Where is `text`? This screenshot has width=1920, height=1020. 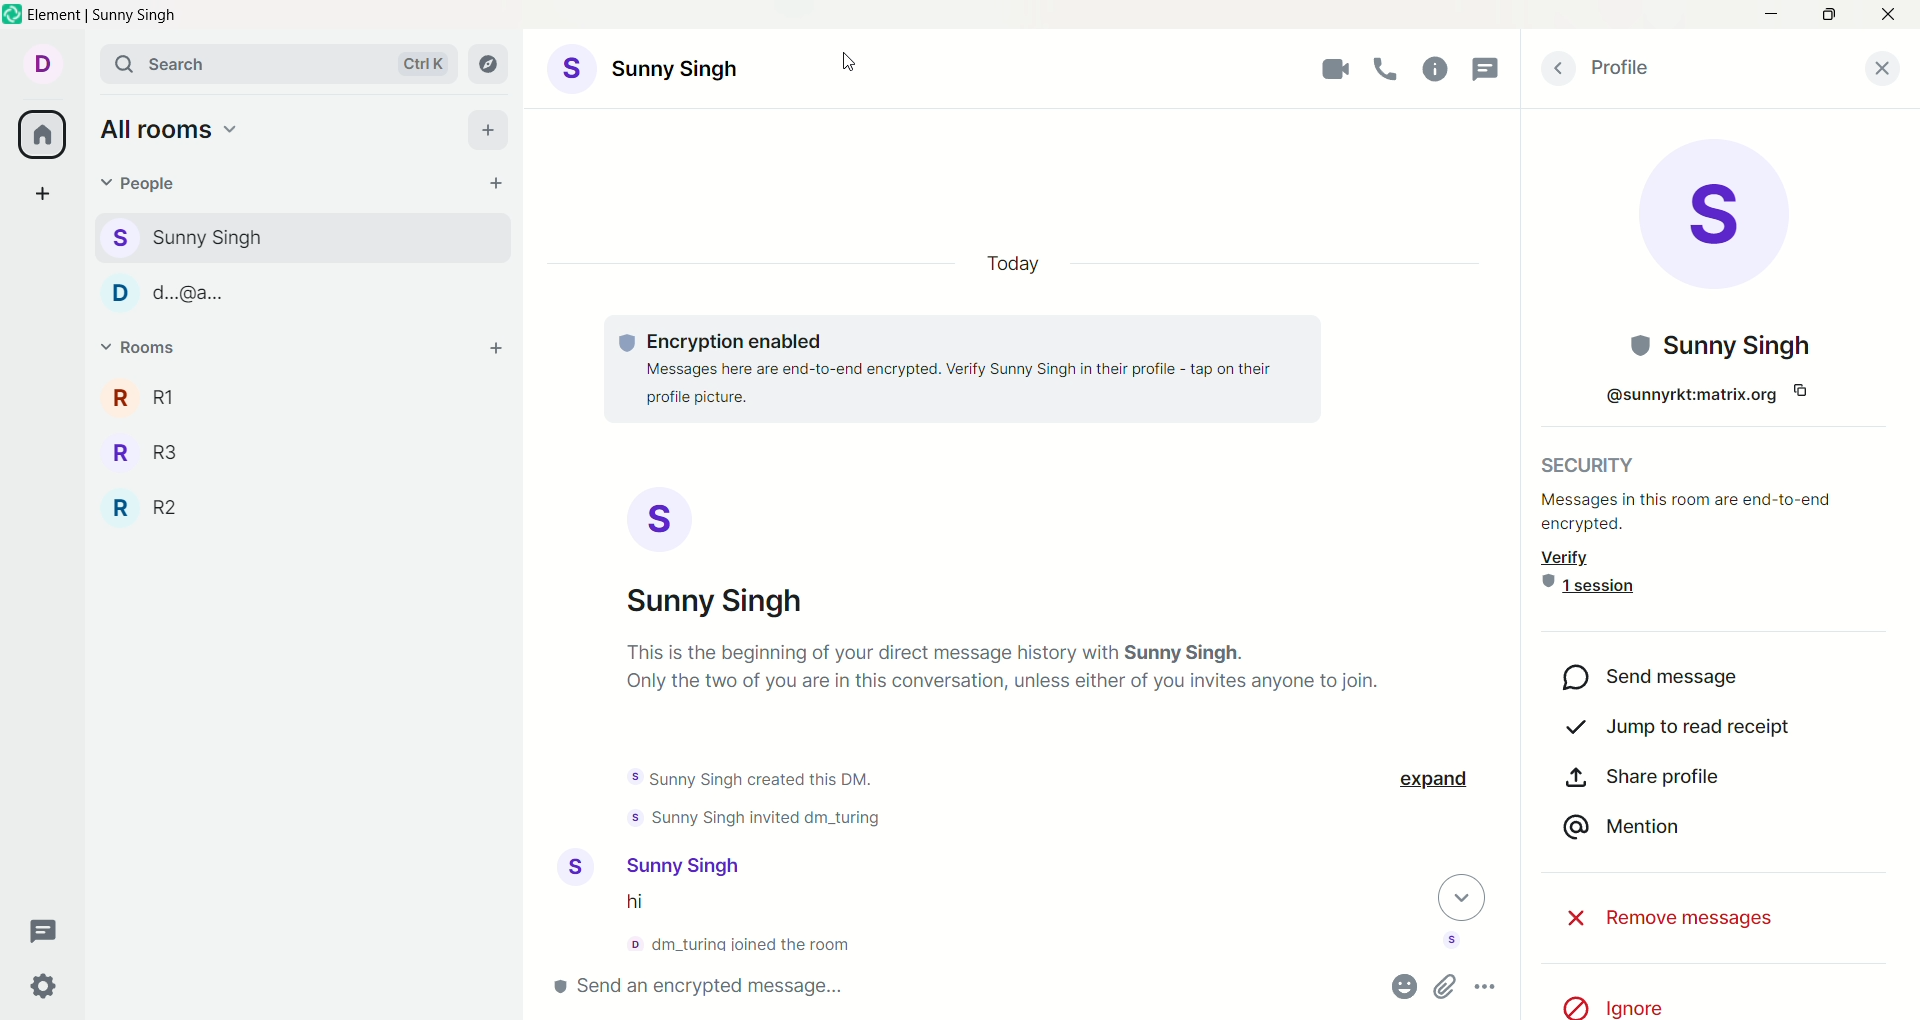
text is located at coordinates (753, 801).